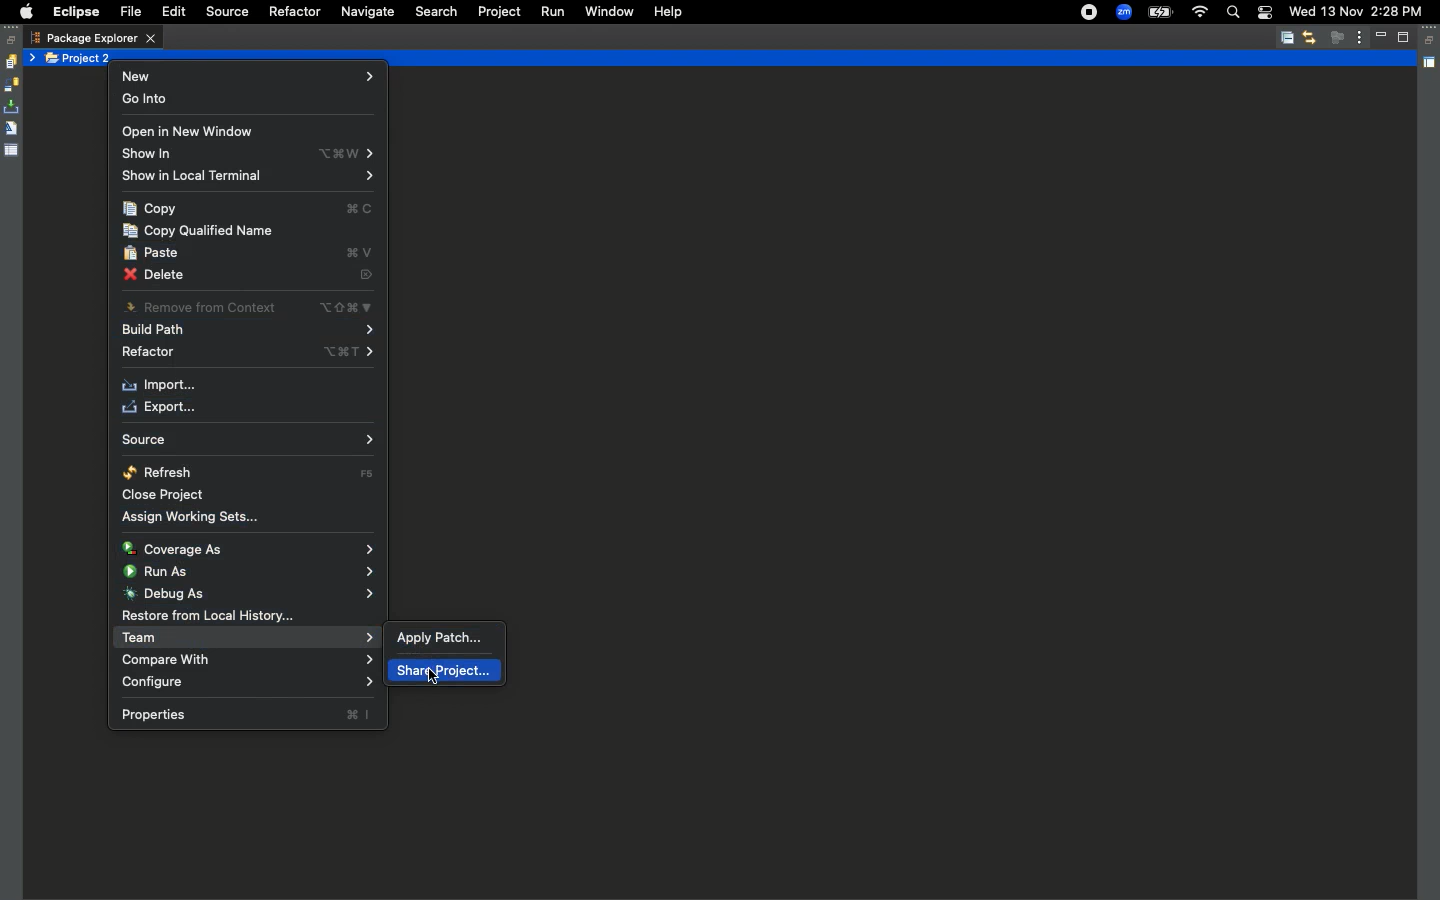 The height and width of the screenshot is (900, 1440). Describe the element at coordinates (1159, 14) in the screenshot. I see `Charge` at that location.